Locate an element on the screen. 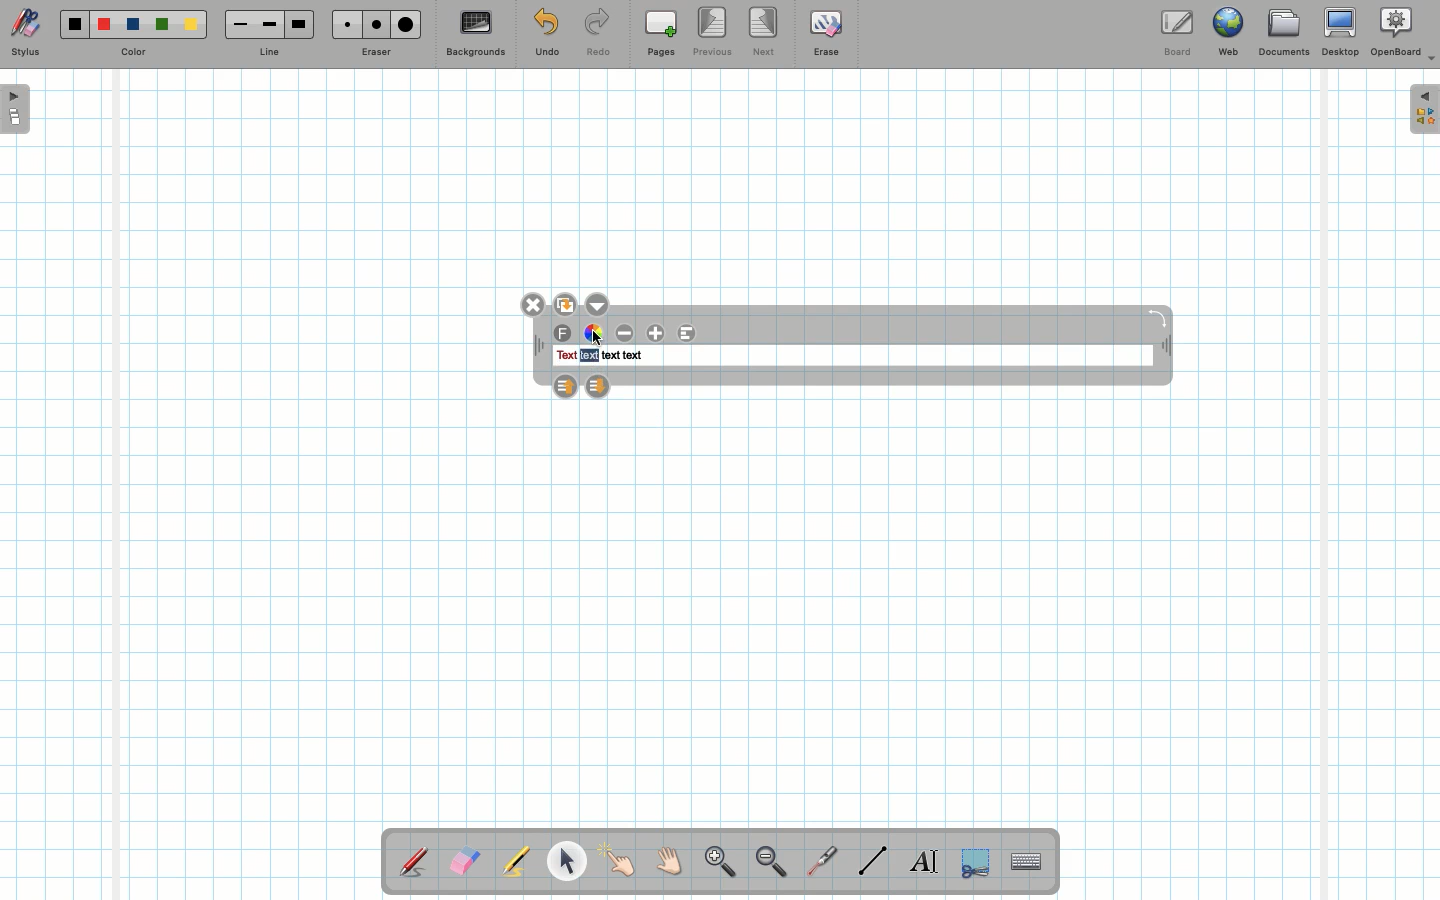 The height and width of the screenshot is (900, 1440). Board is located at coordinates (1176, 33).